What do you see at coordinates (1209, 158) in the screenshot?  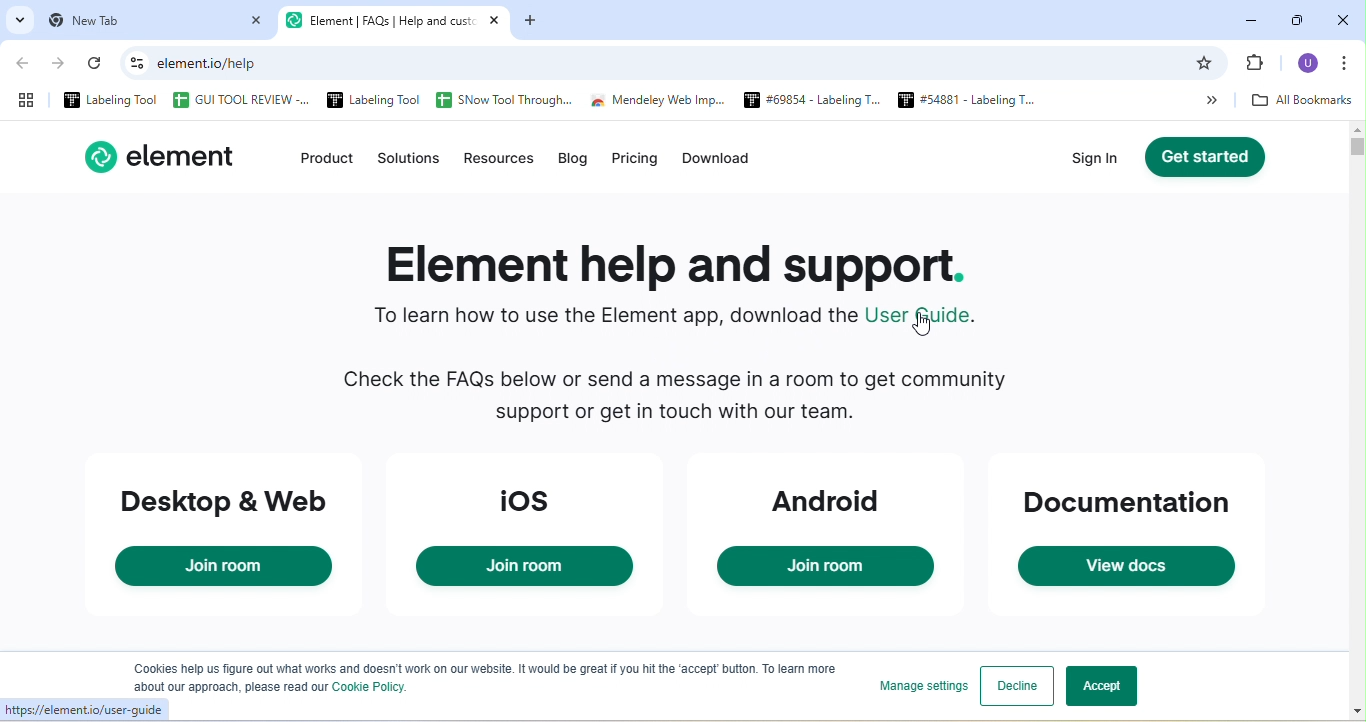 I see `get started` at bounding box center [1209, 158].